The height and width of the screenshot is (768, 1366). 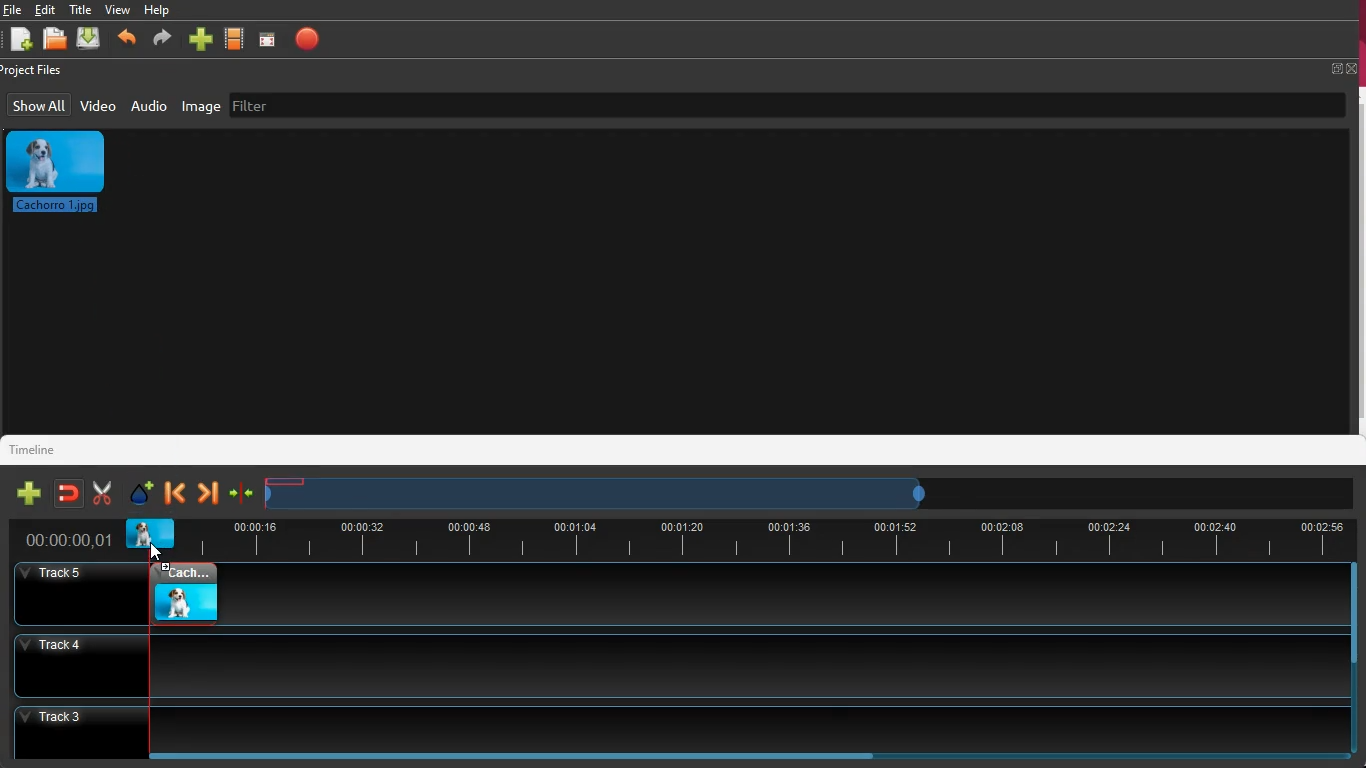 I want to click on audio, so click(x=151, y=106).